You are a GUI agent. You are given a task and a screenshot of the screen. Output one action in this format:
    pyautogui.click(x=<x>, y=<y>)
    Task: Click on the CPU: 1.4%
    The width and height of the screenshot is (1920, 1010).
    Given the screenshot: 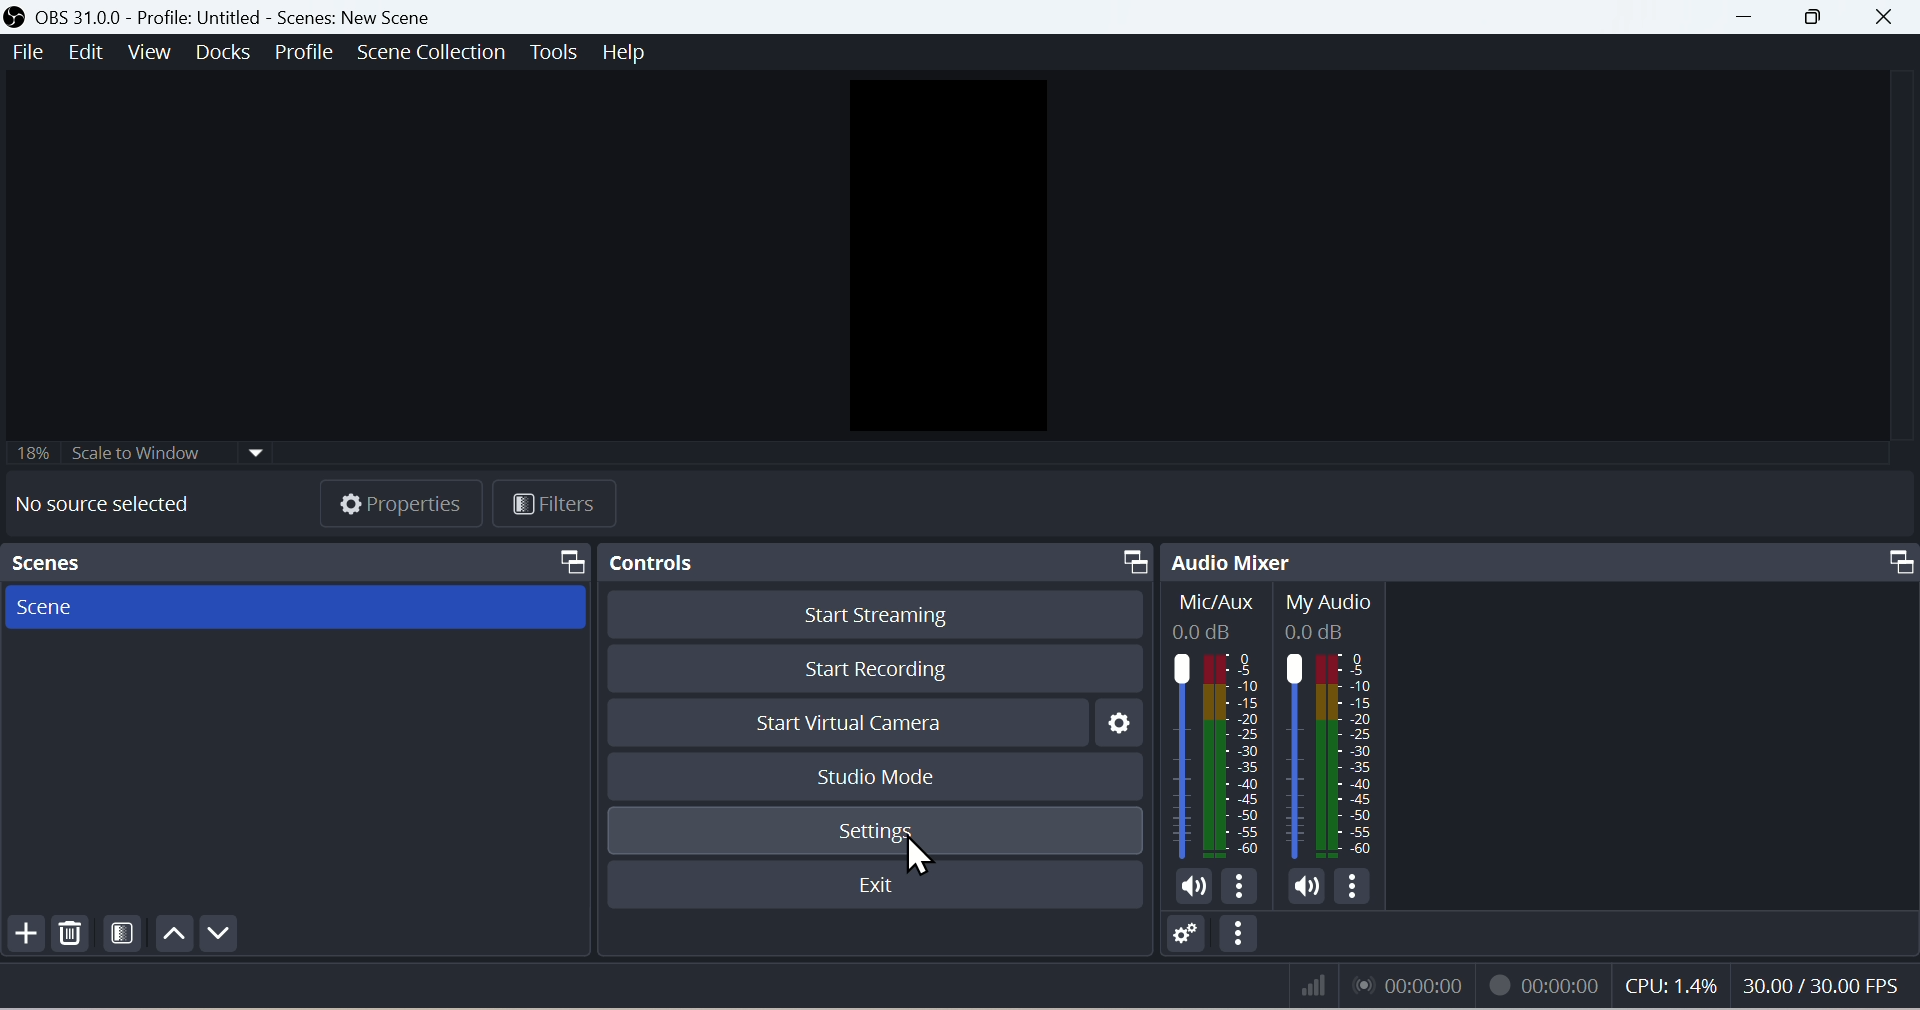 What is the action you would take?
    pyautogui.click(x=1669, y=983)
    